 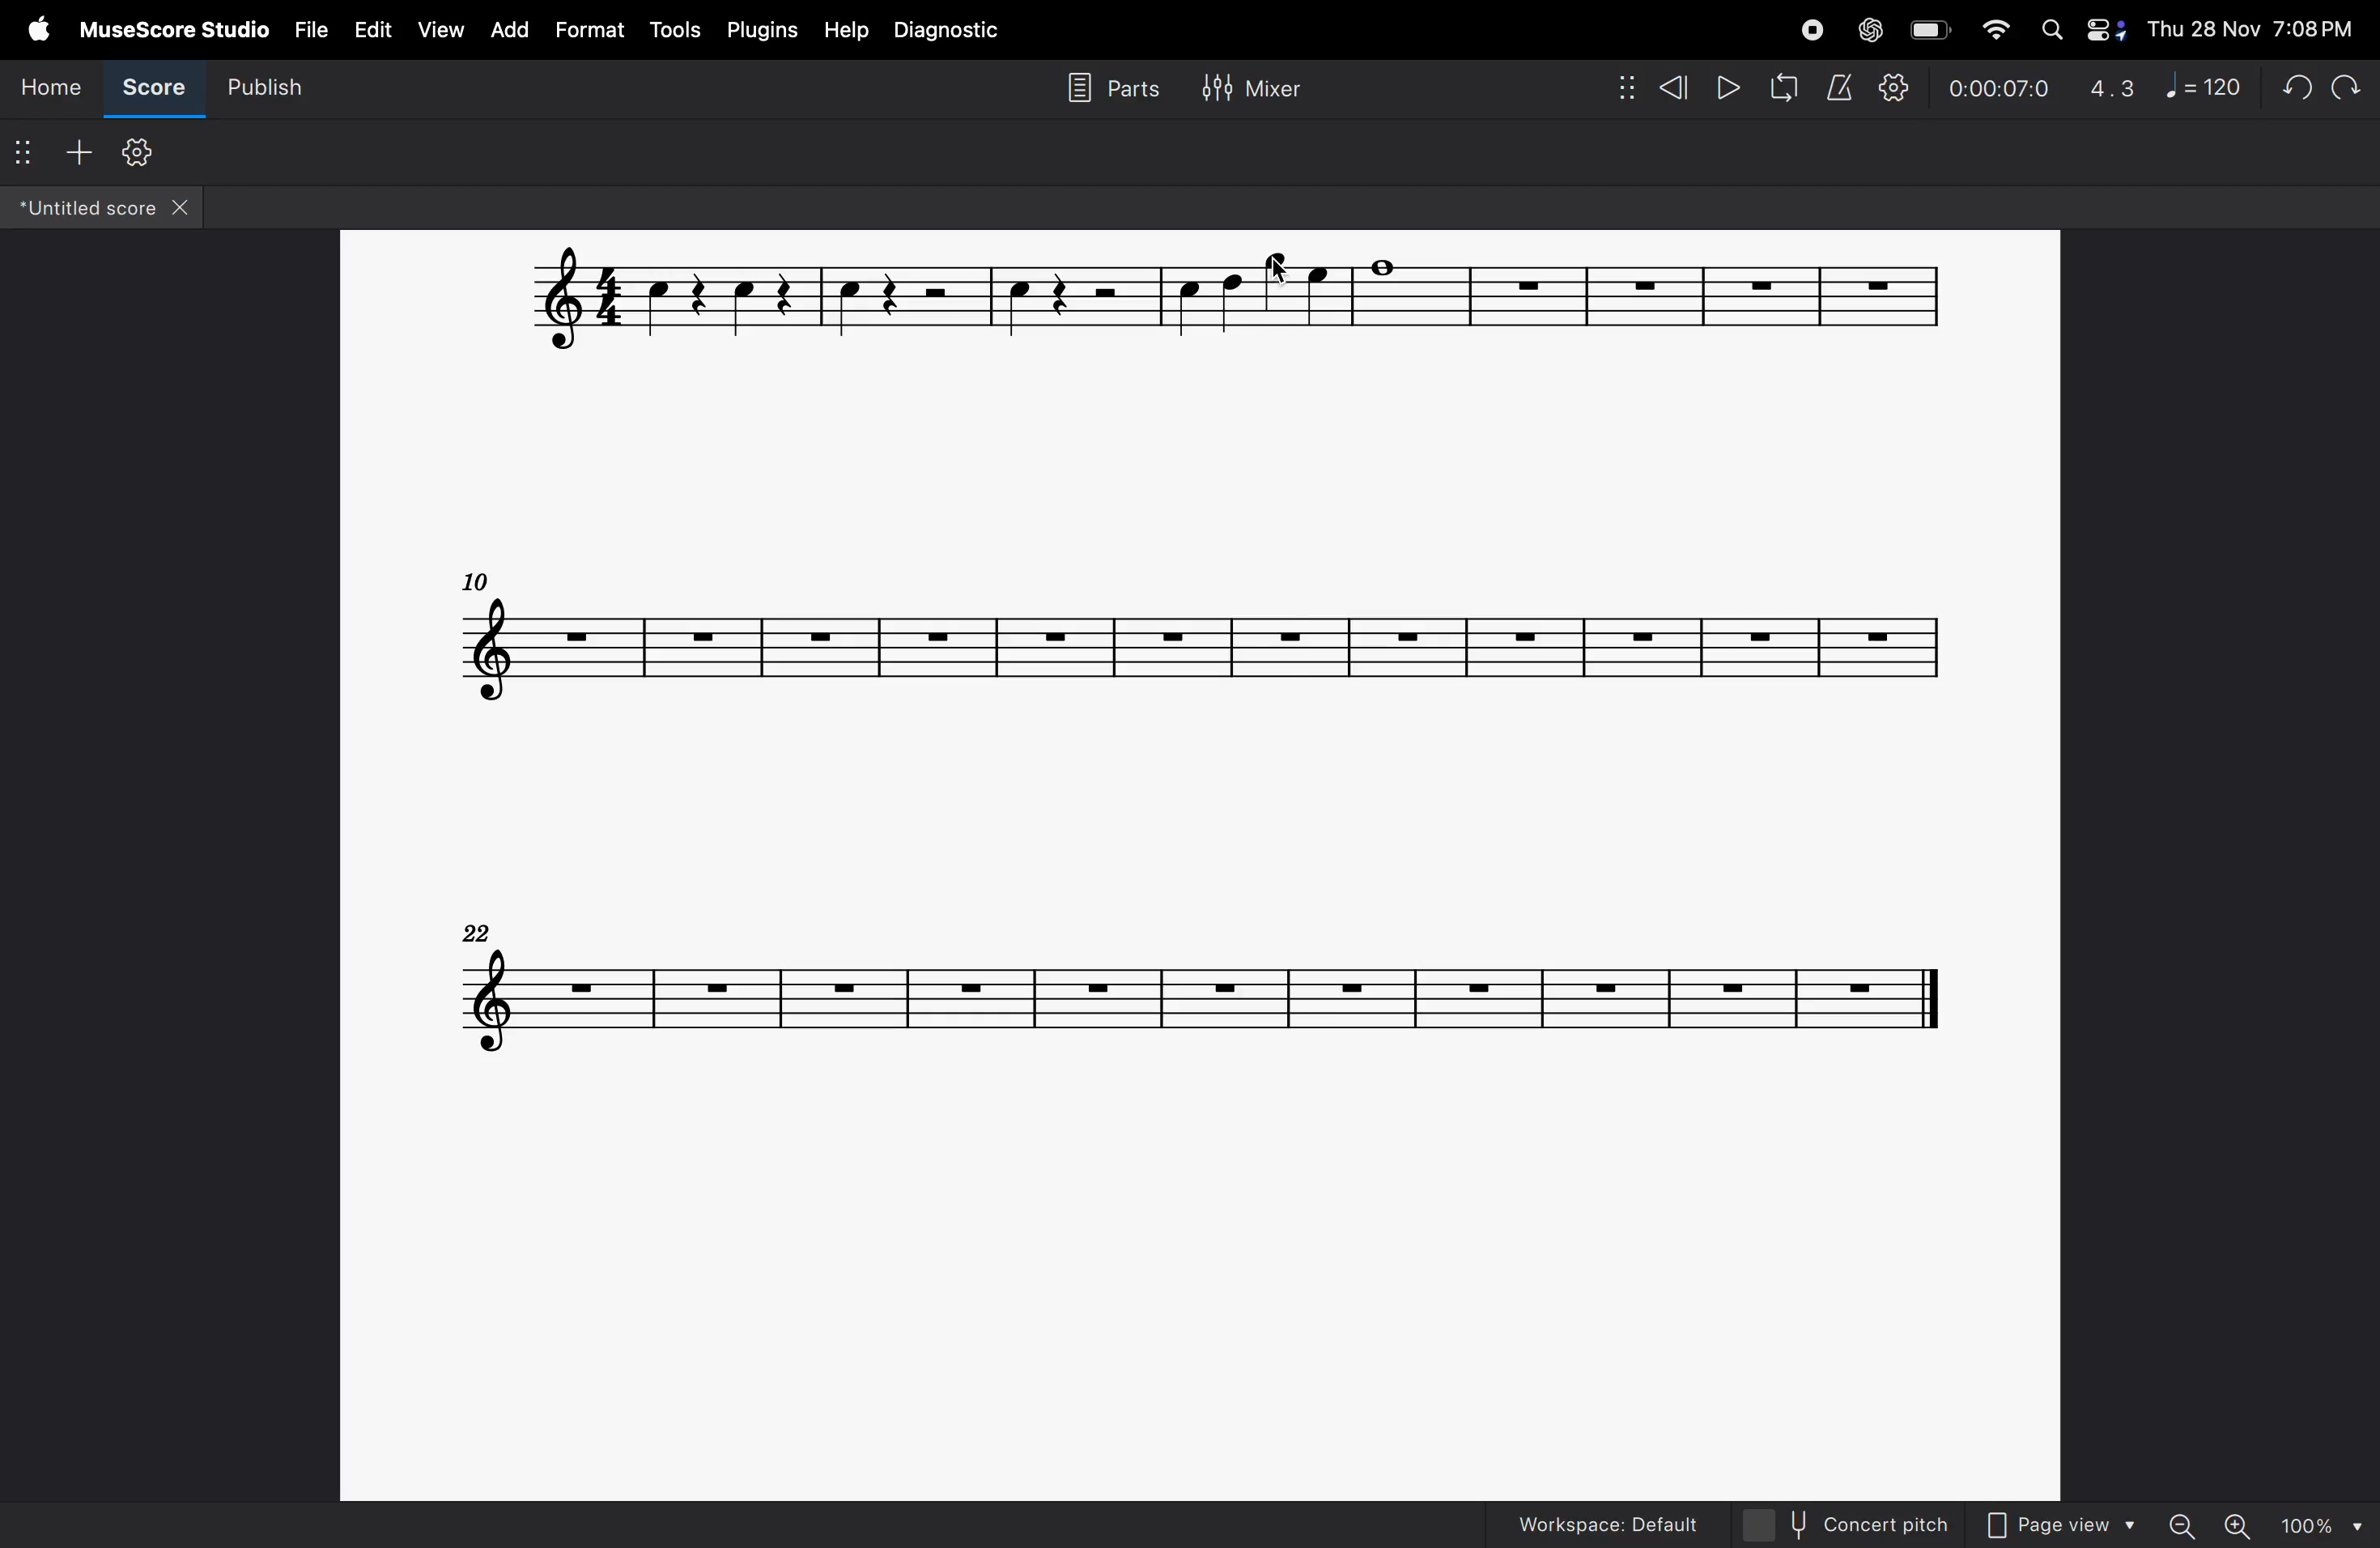 I want to click on publish, so click(x=259, y=86).